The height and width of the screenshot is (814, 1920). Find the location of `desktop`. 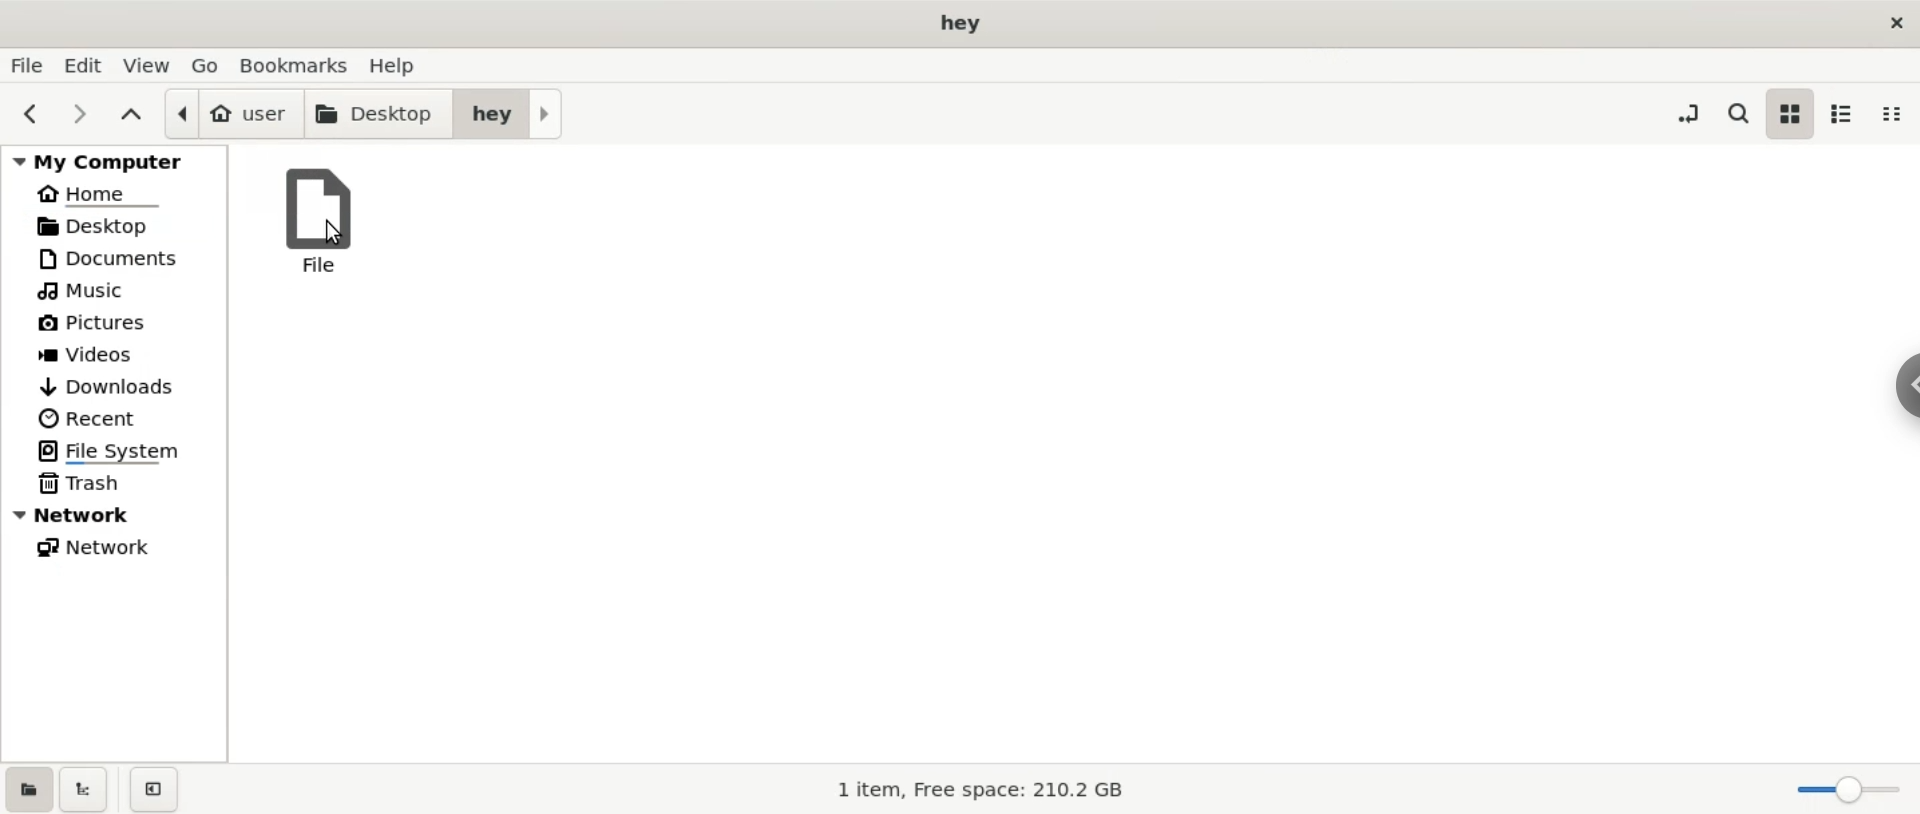

desktop is located at coordinates (117, 226).